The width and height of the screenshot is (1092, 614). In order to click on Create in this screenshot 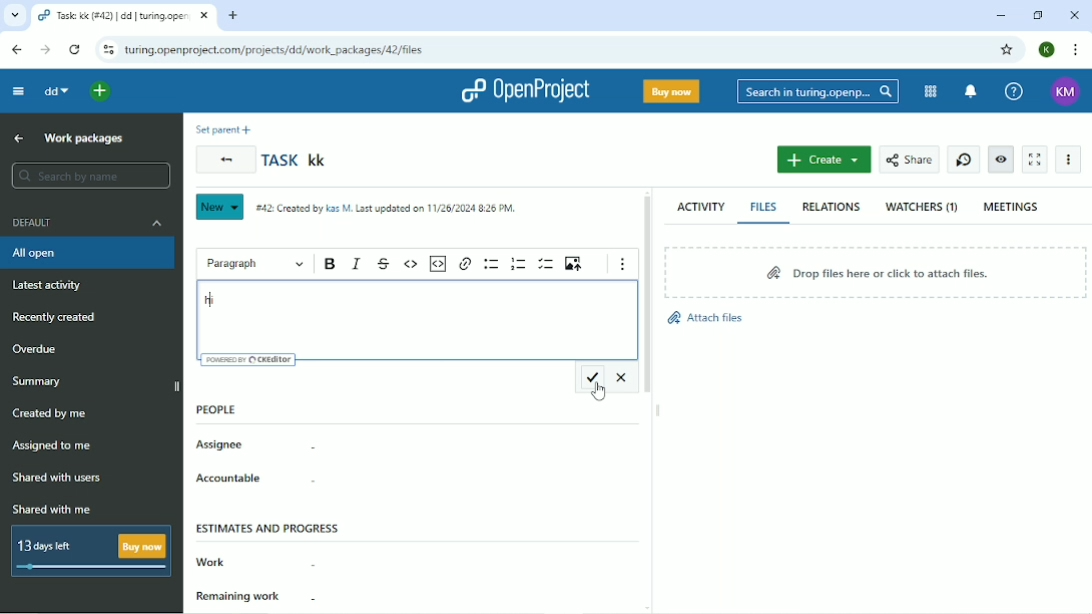, I will do `click(825, 160)`.